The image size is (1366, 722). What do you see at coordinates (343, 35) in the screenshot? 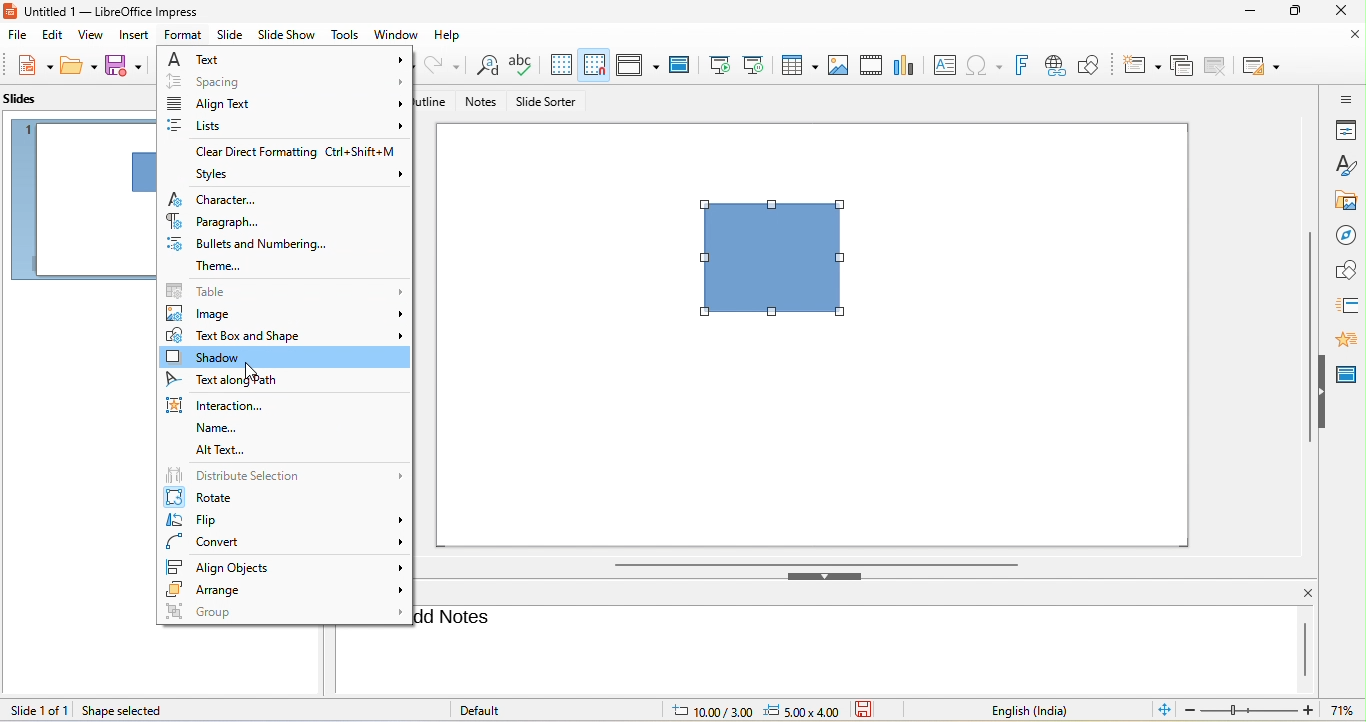
I see `tools` at bounding box center [343, 35].